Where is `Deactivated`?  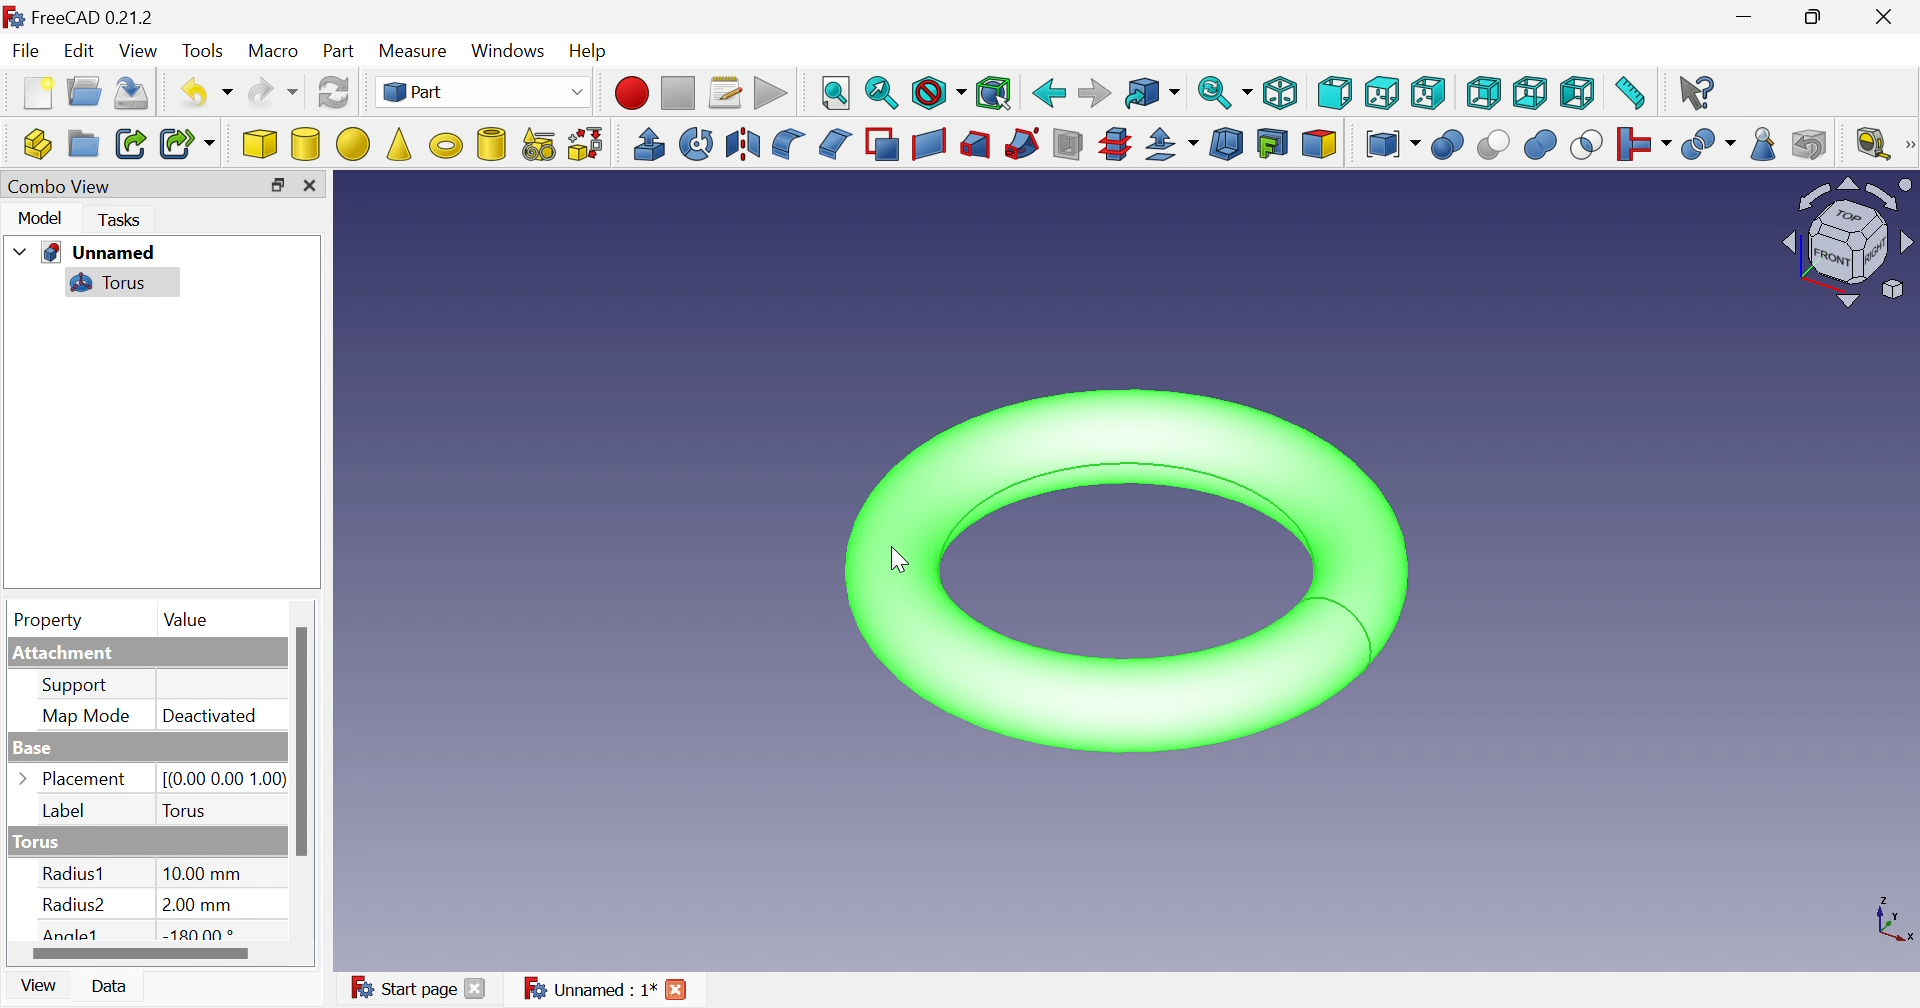
Deactivated is located at coordinates (213, 717).